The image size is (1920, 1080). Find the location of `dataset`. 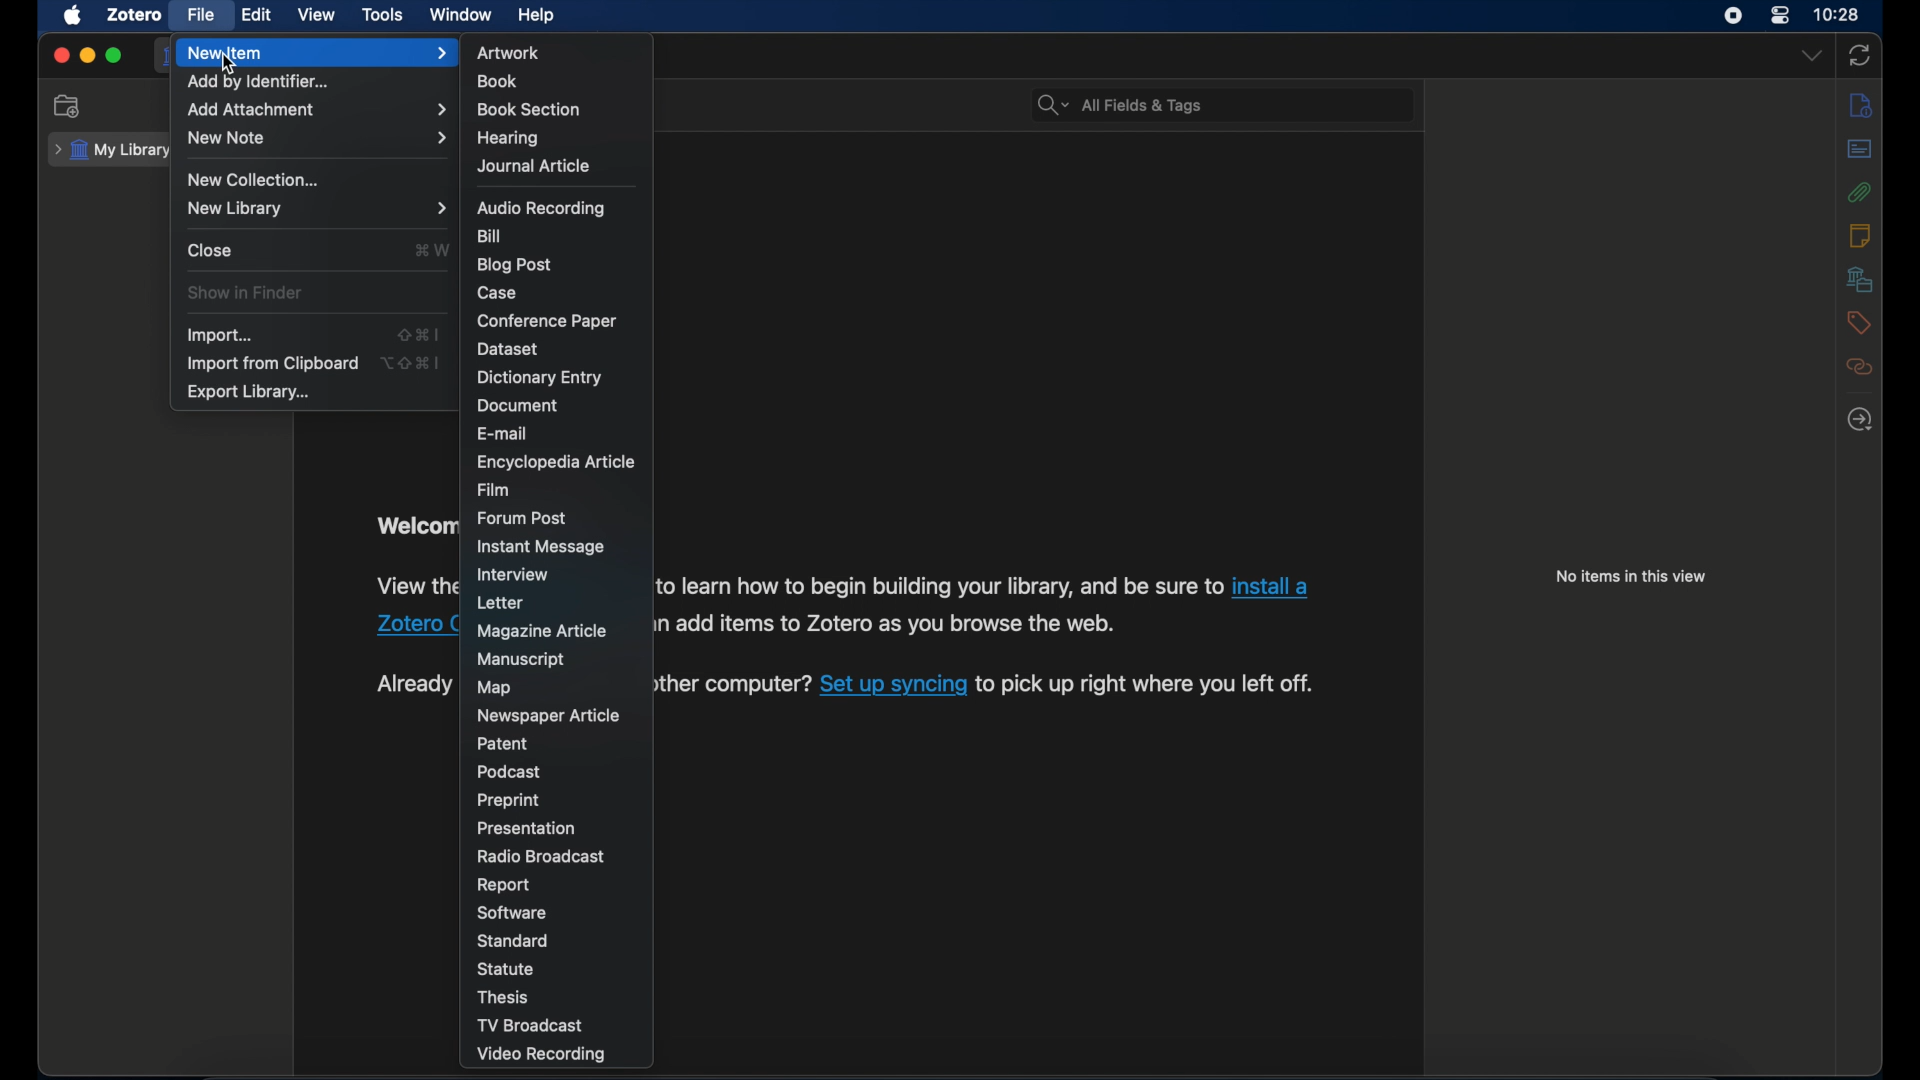

dataset is located at coordinates (508, 350).